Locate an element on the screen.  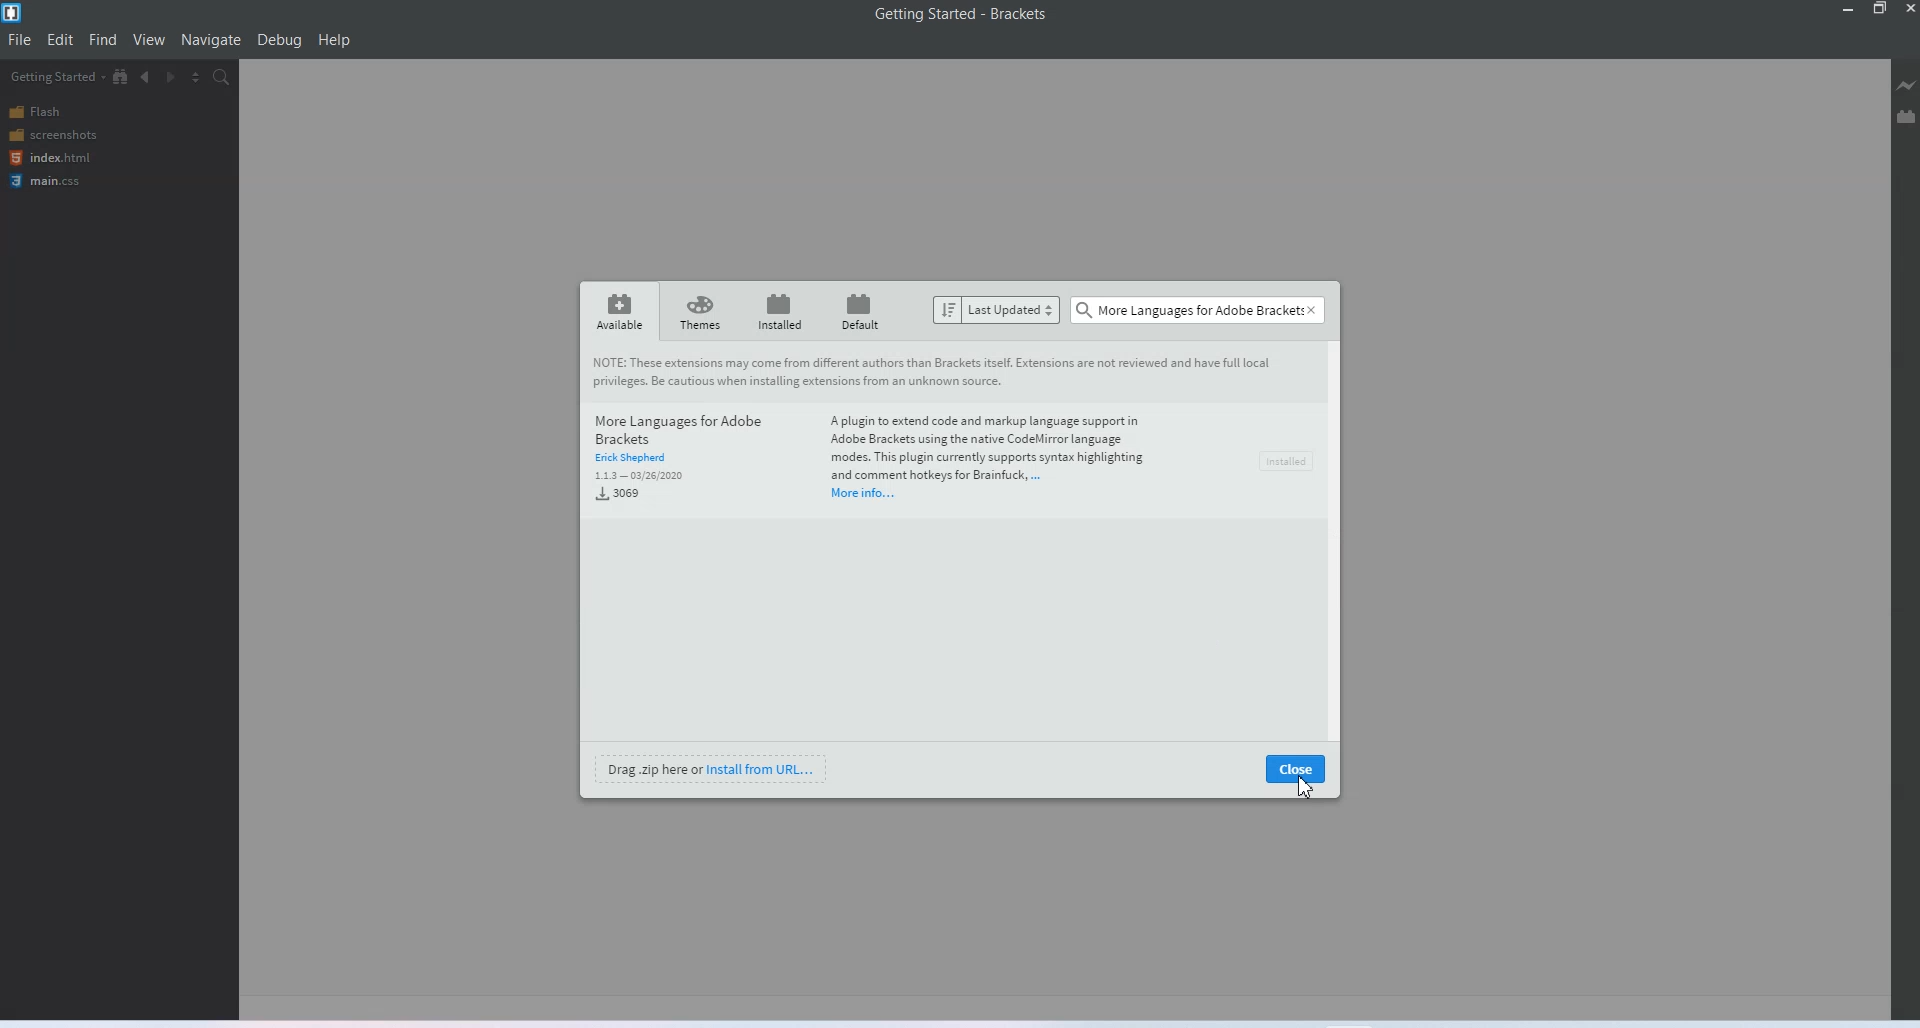
Index html is located at coordinates (68, 159).